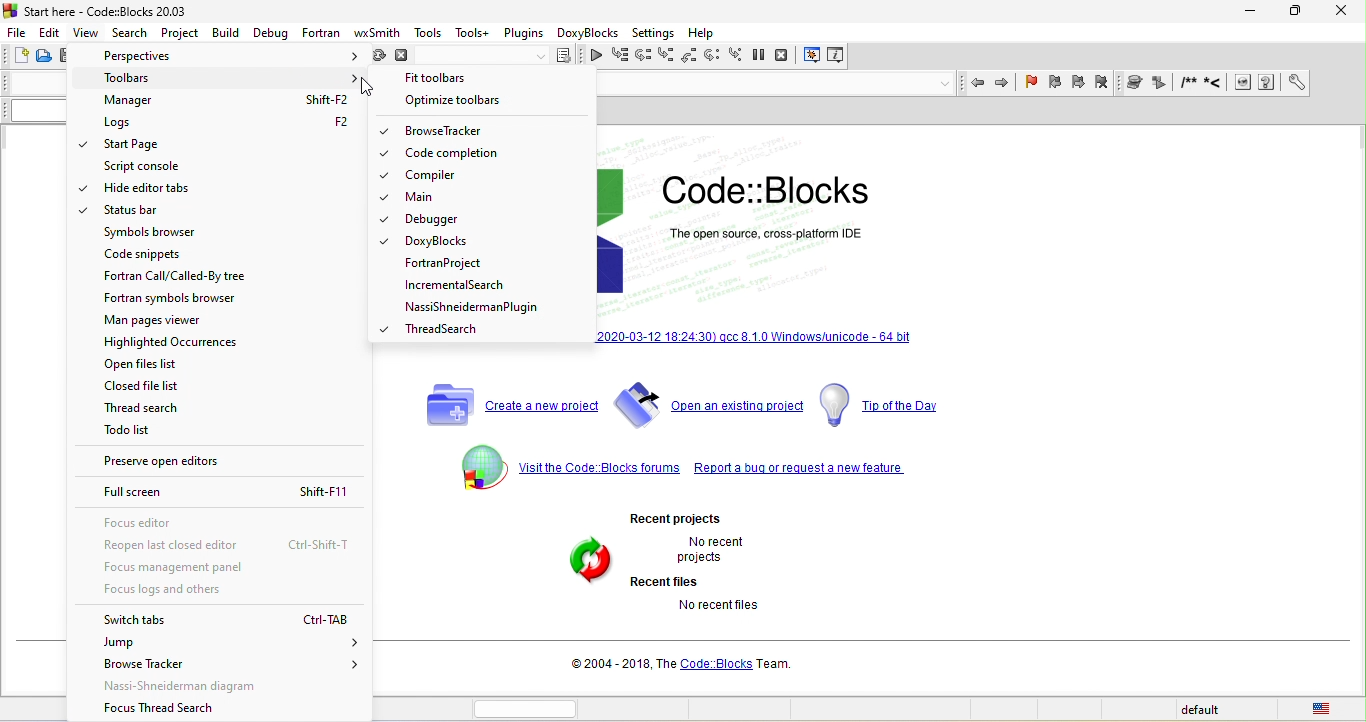 The height and width of the screenshot is (722, 1366). What do you see at coordinates (457, 289) in the screenshot?
I see `incremental search` at bounding box center [457, 289].